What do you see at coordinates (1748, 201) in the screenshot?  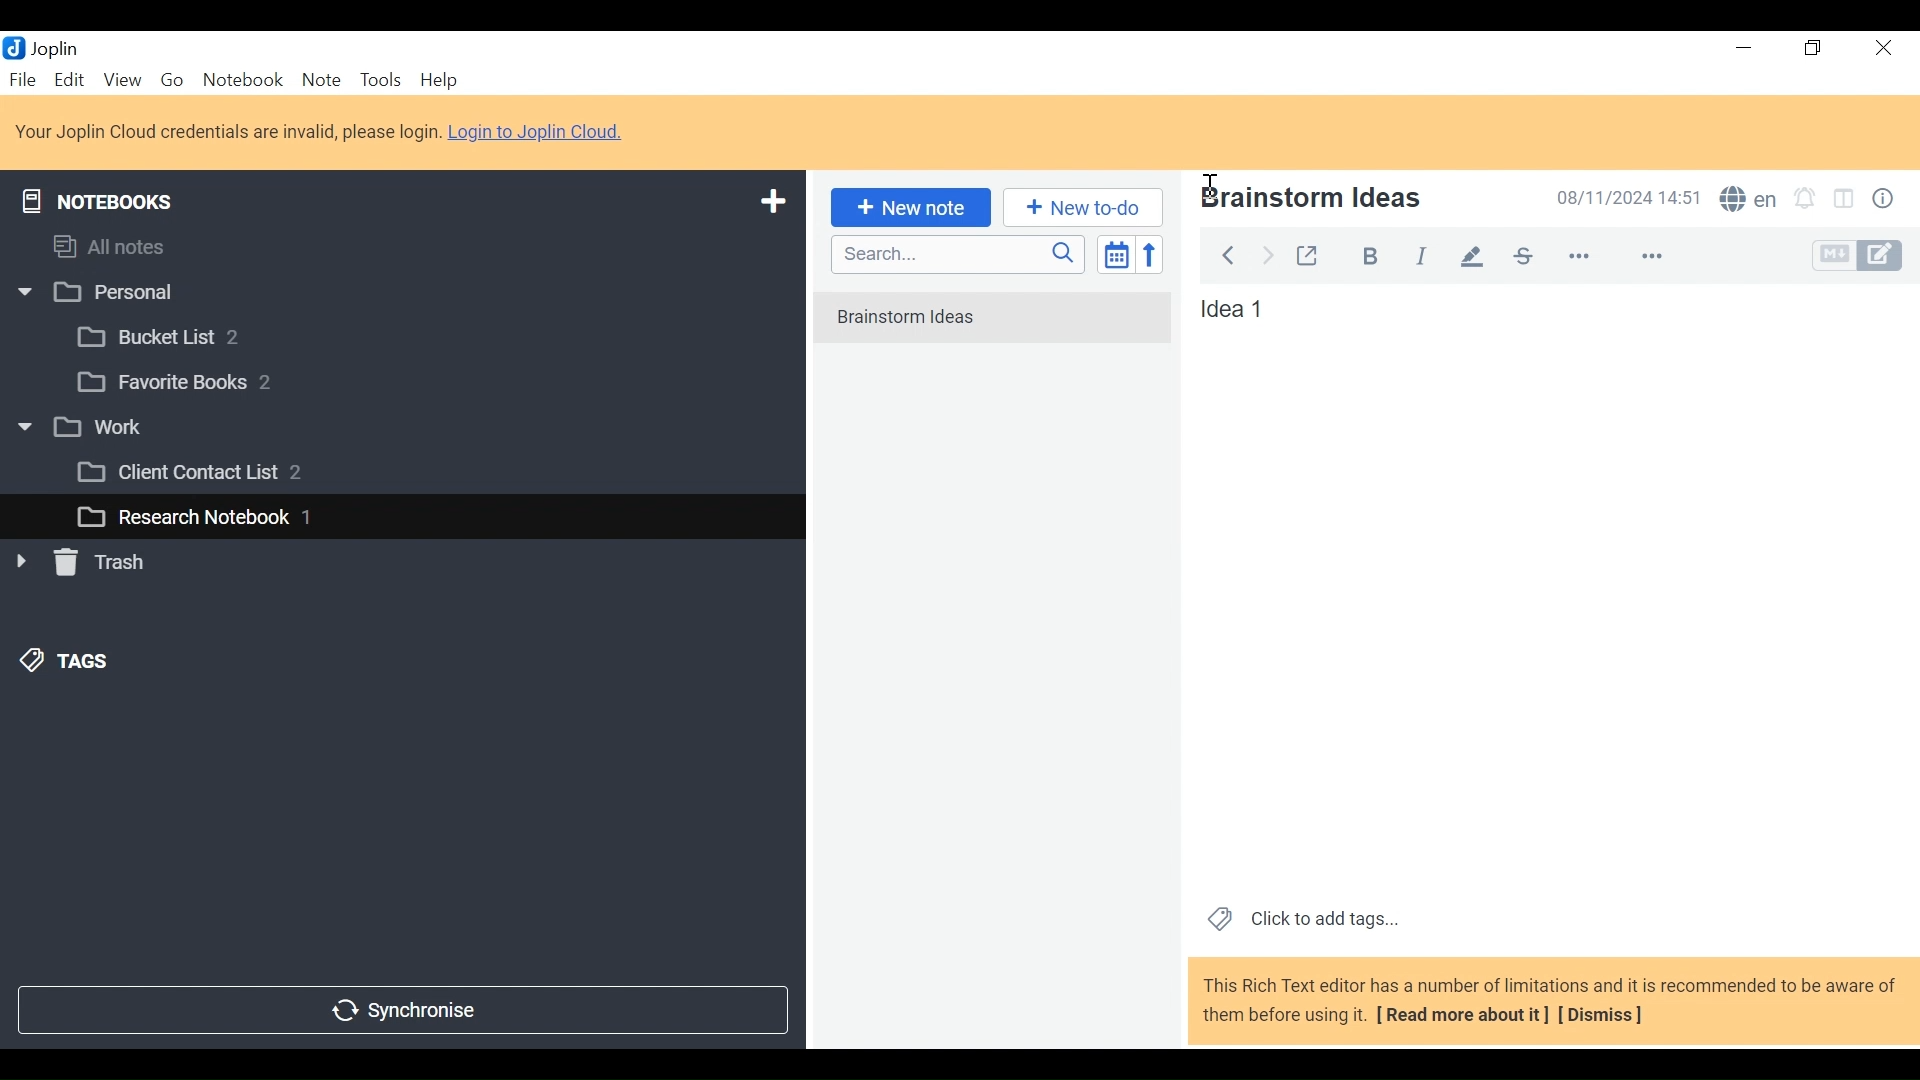 I see `Spell Checker` at bounding box center [1748, 201].